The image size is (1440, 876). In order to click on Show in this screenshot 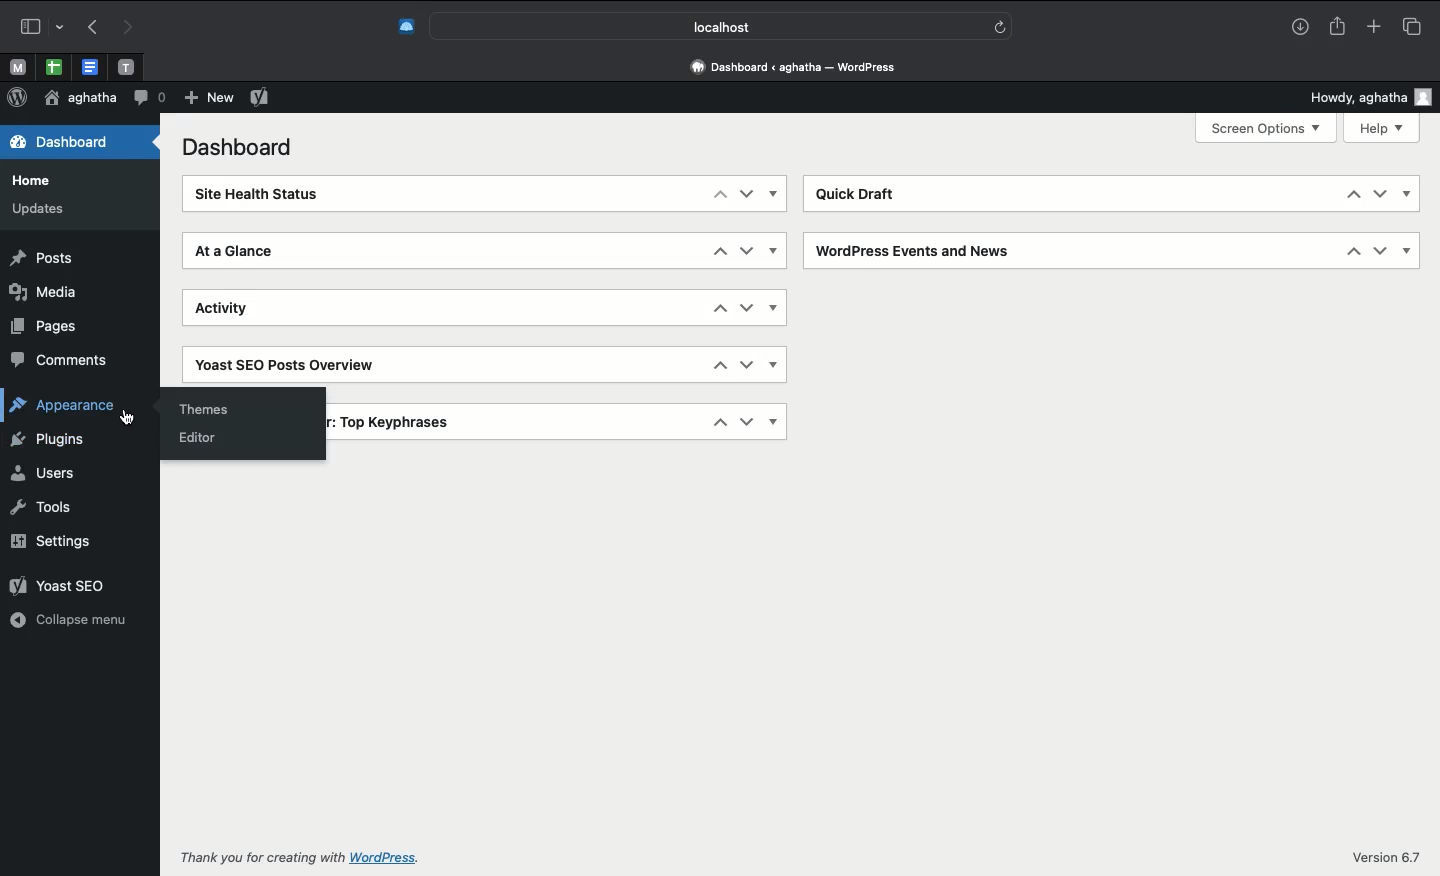, I will do `click(774, 365)`.